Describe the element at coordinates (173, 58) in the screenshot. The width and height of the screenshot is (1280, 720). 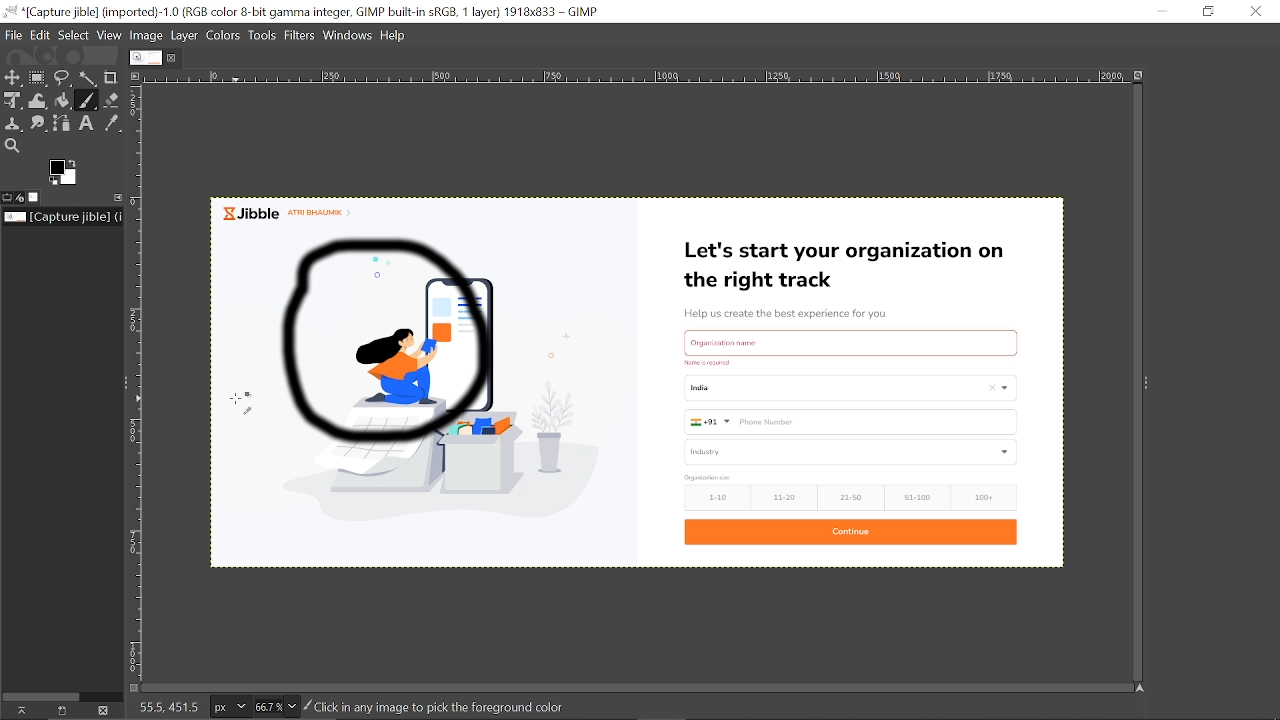
I see `Close tab` at that location.